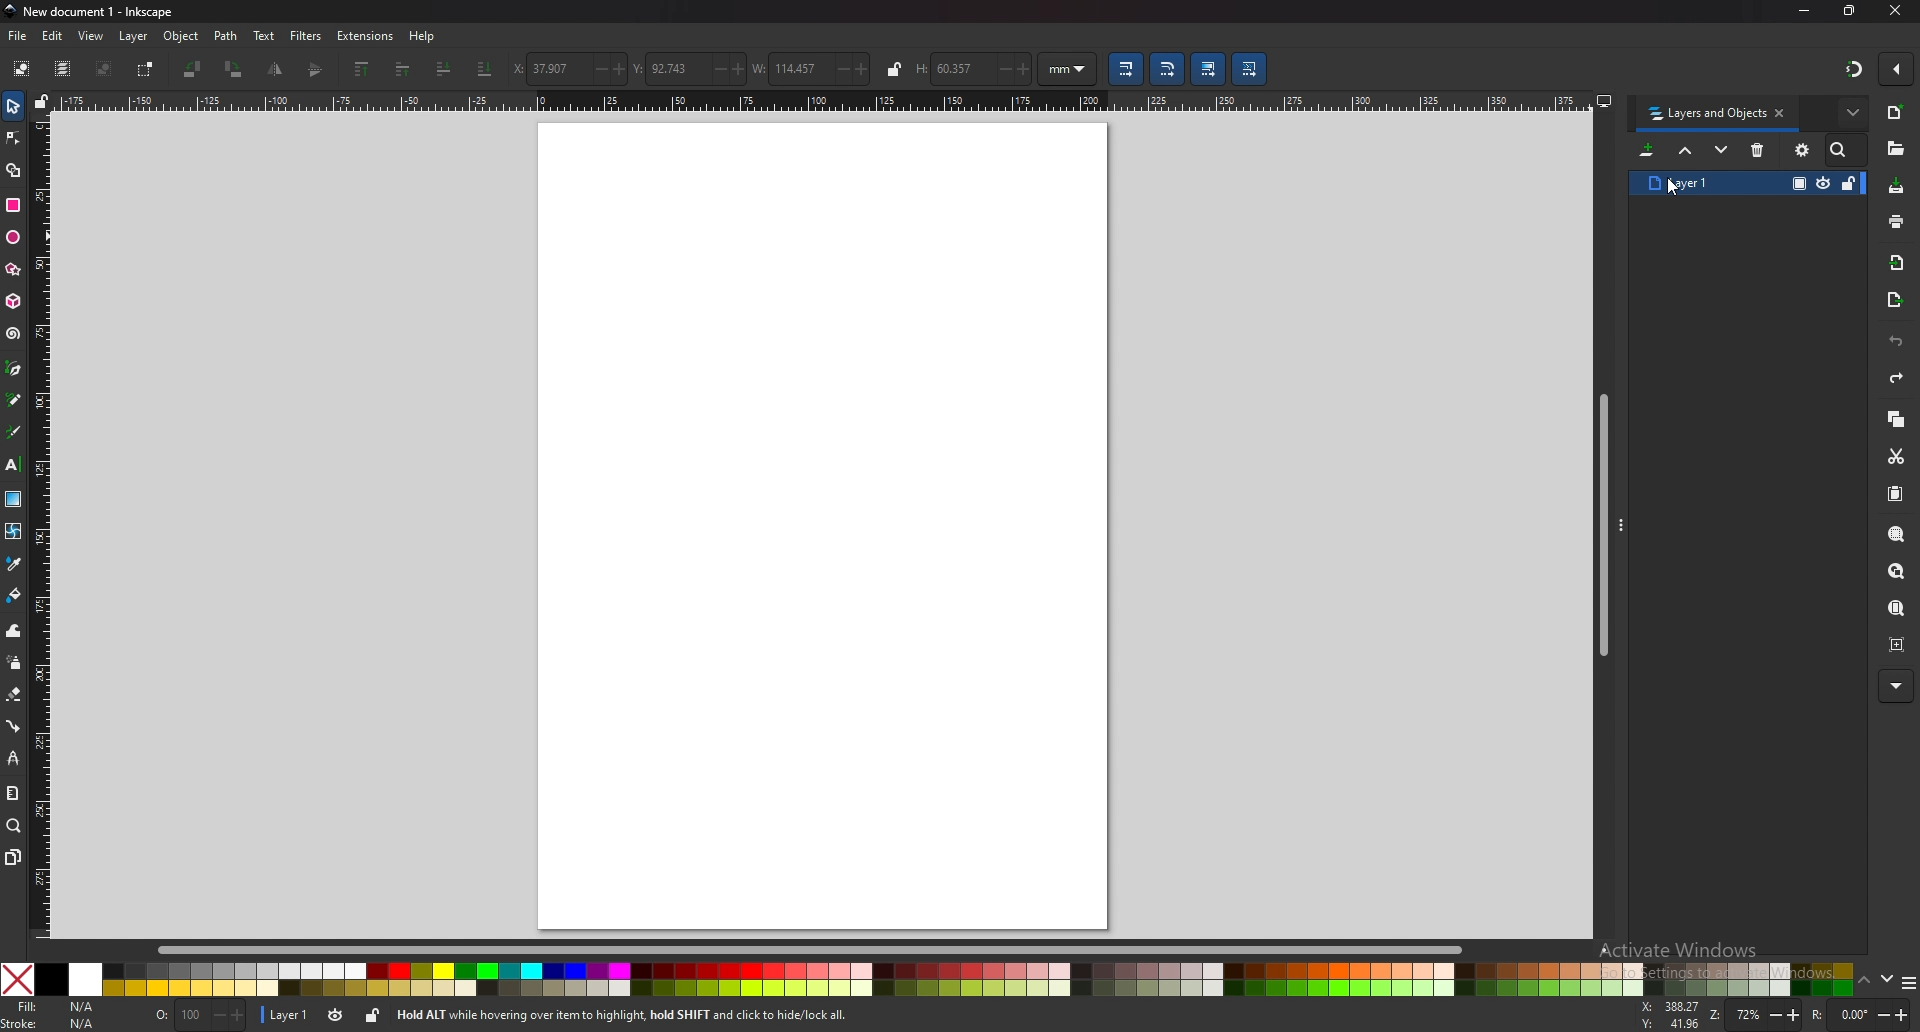 The width and height of the screenshot is (1920, 1032). What do you see at coordinates (13, 237) in the screenshot?
I see `ellipse` at bounding box center [13, 237].